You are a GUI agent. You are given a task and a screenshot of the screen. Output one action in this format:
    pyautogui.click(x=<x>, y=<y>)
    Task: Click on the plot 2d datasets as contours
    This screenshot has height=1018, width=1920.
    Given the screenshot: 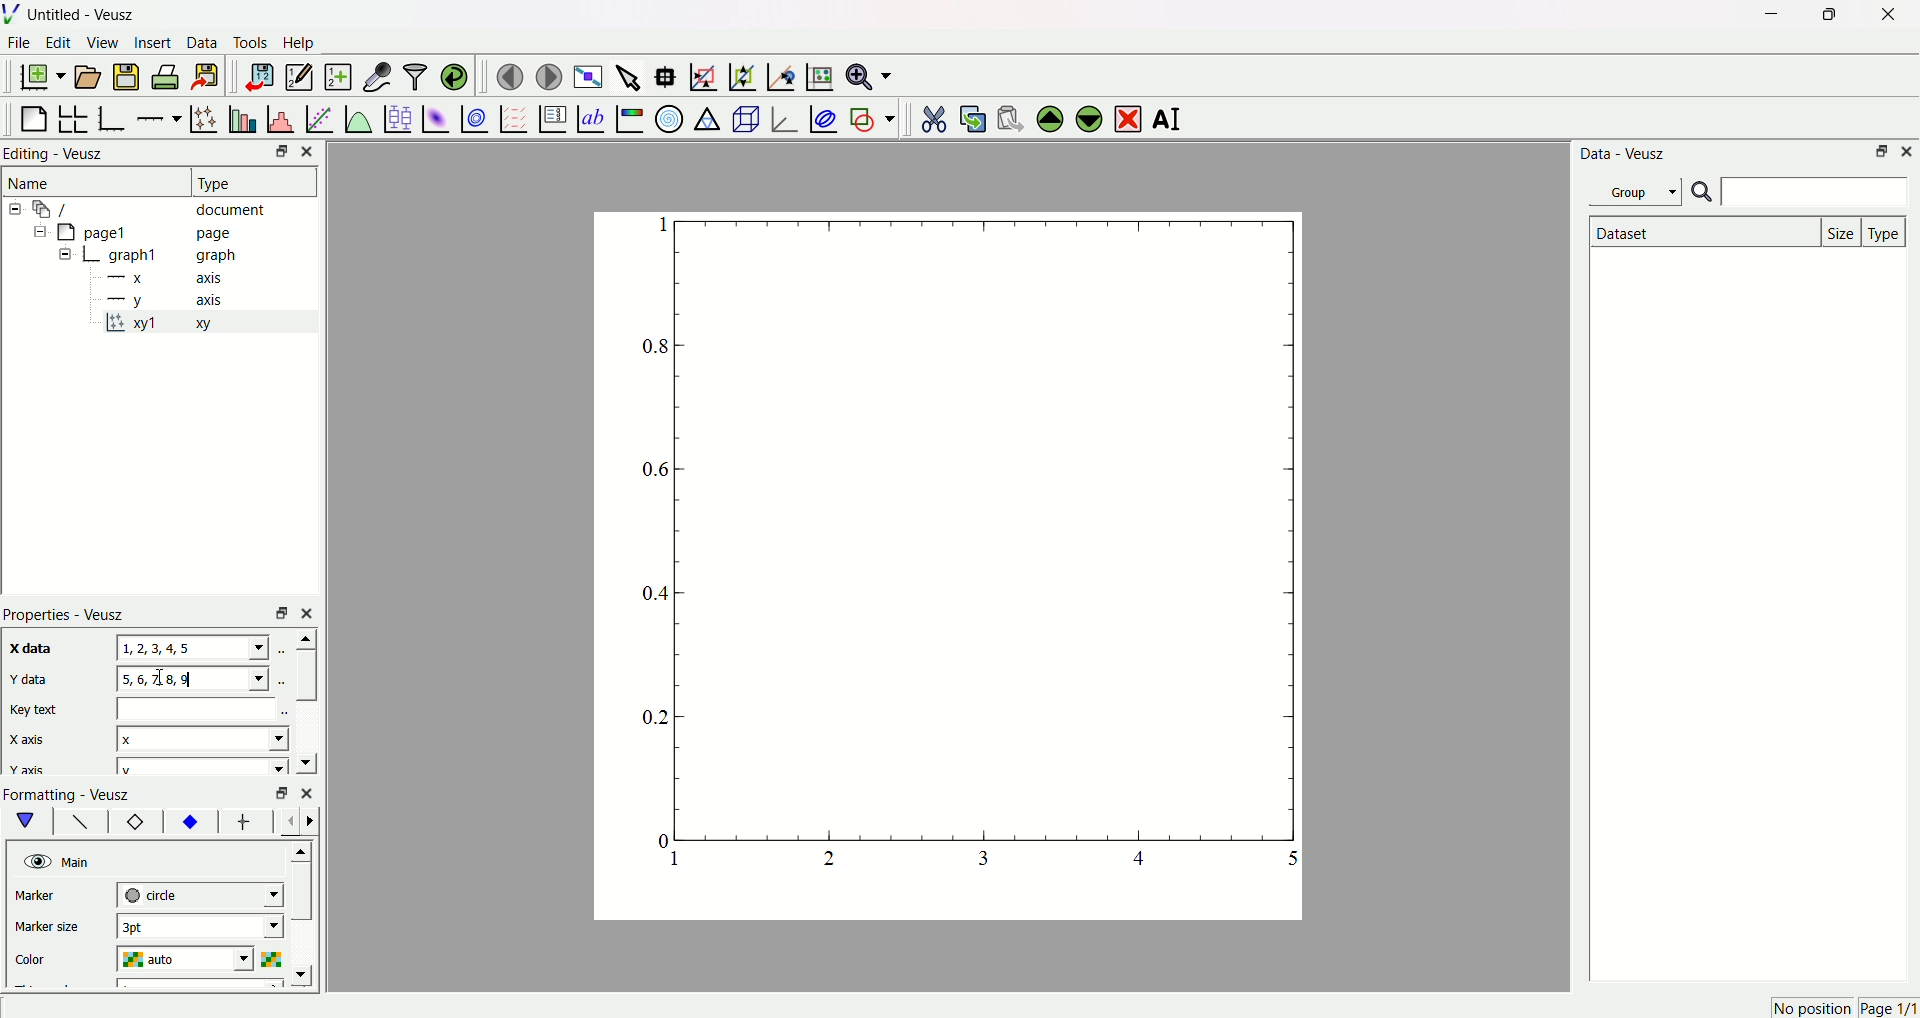 What is the action you would take?
    pyautogui.click(x=473, y=118)
    